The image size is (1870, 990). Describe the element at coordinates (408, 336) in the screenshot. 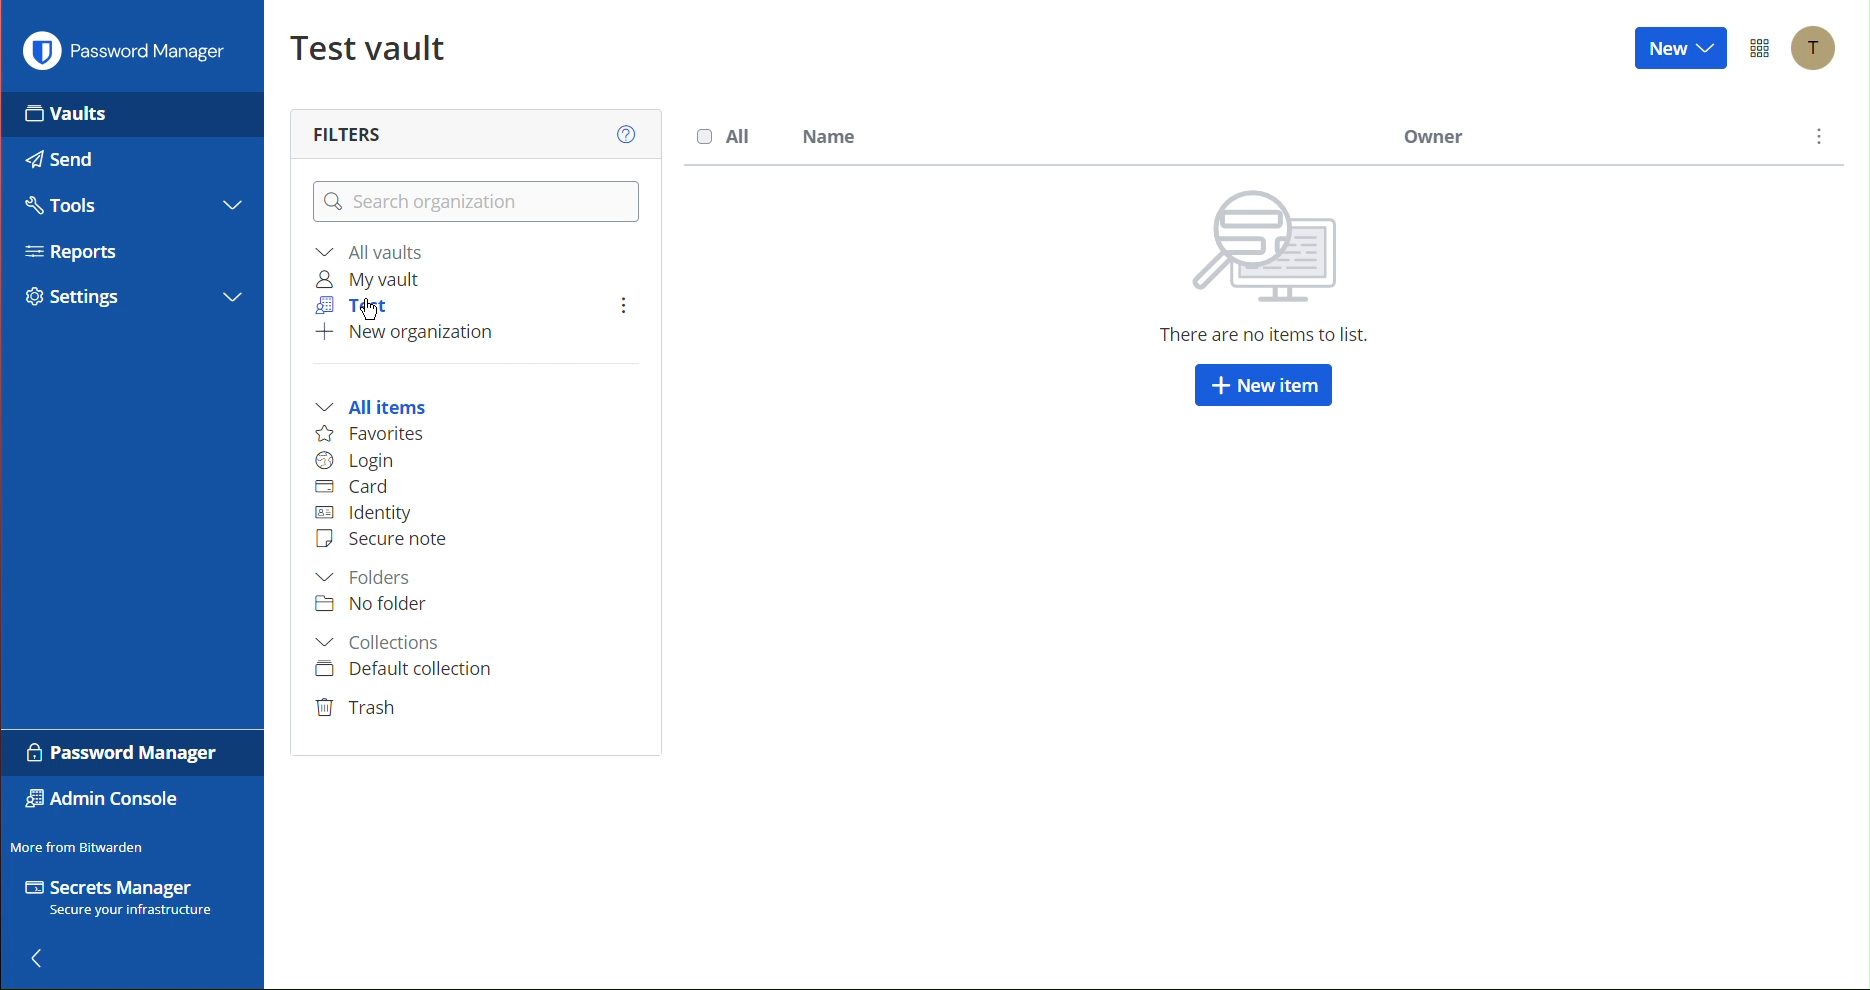

I see `New organization` at that location.